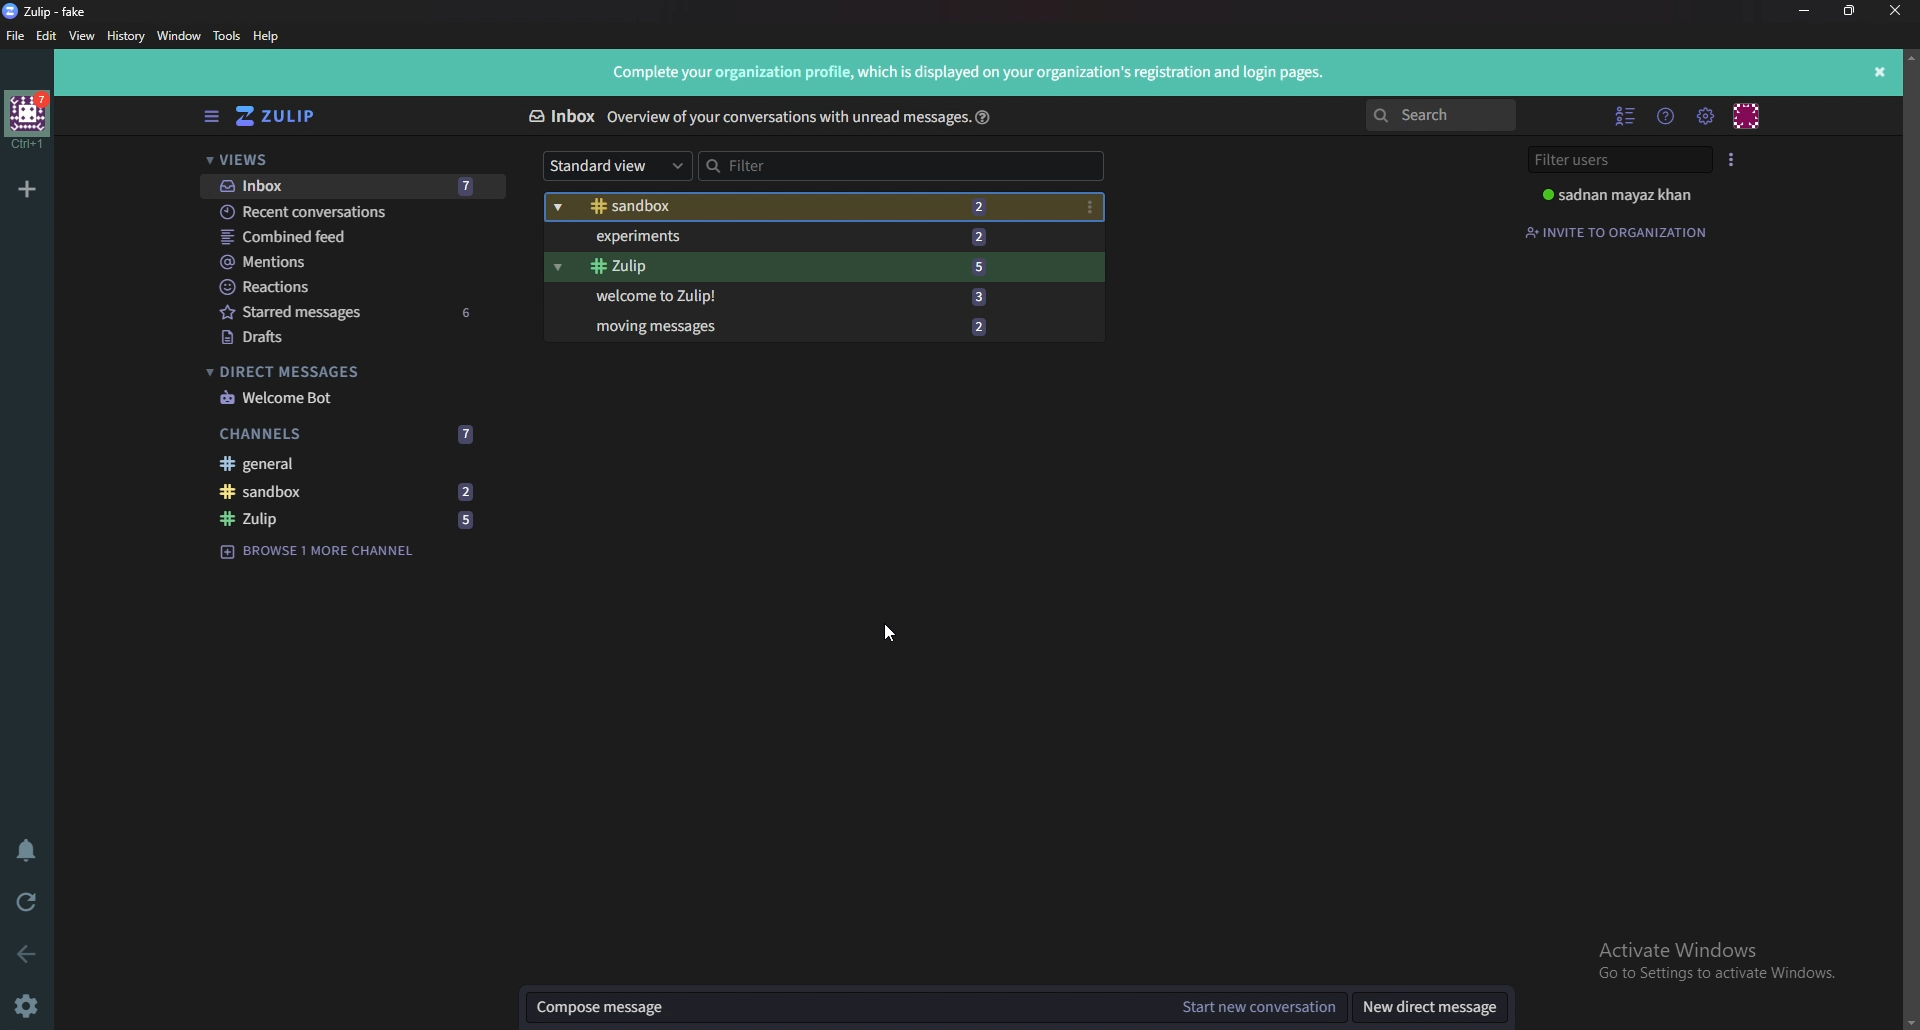 The image size is (1920, 1030). Describe the element at coordinates (345, 237) in the screenshot. I see `Combined feed` at that location.